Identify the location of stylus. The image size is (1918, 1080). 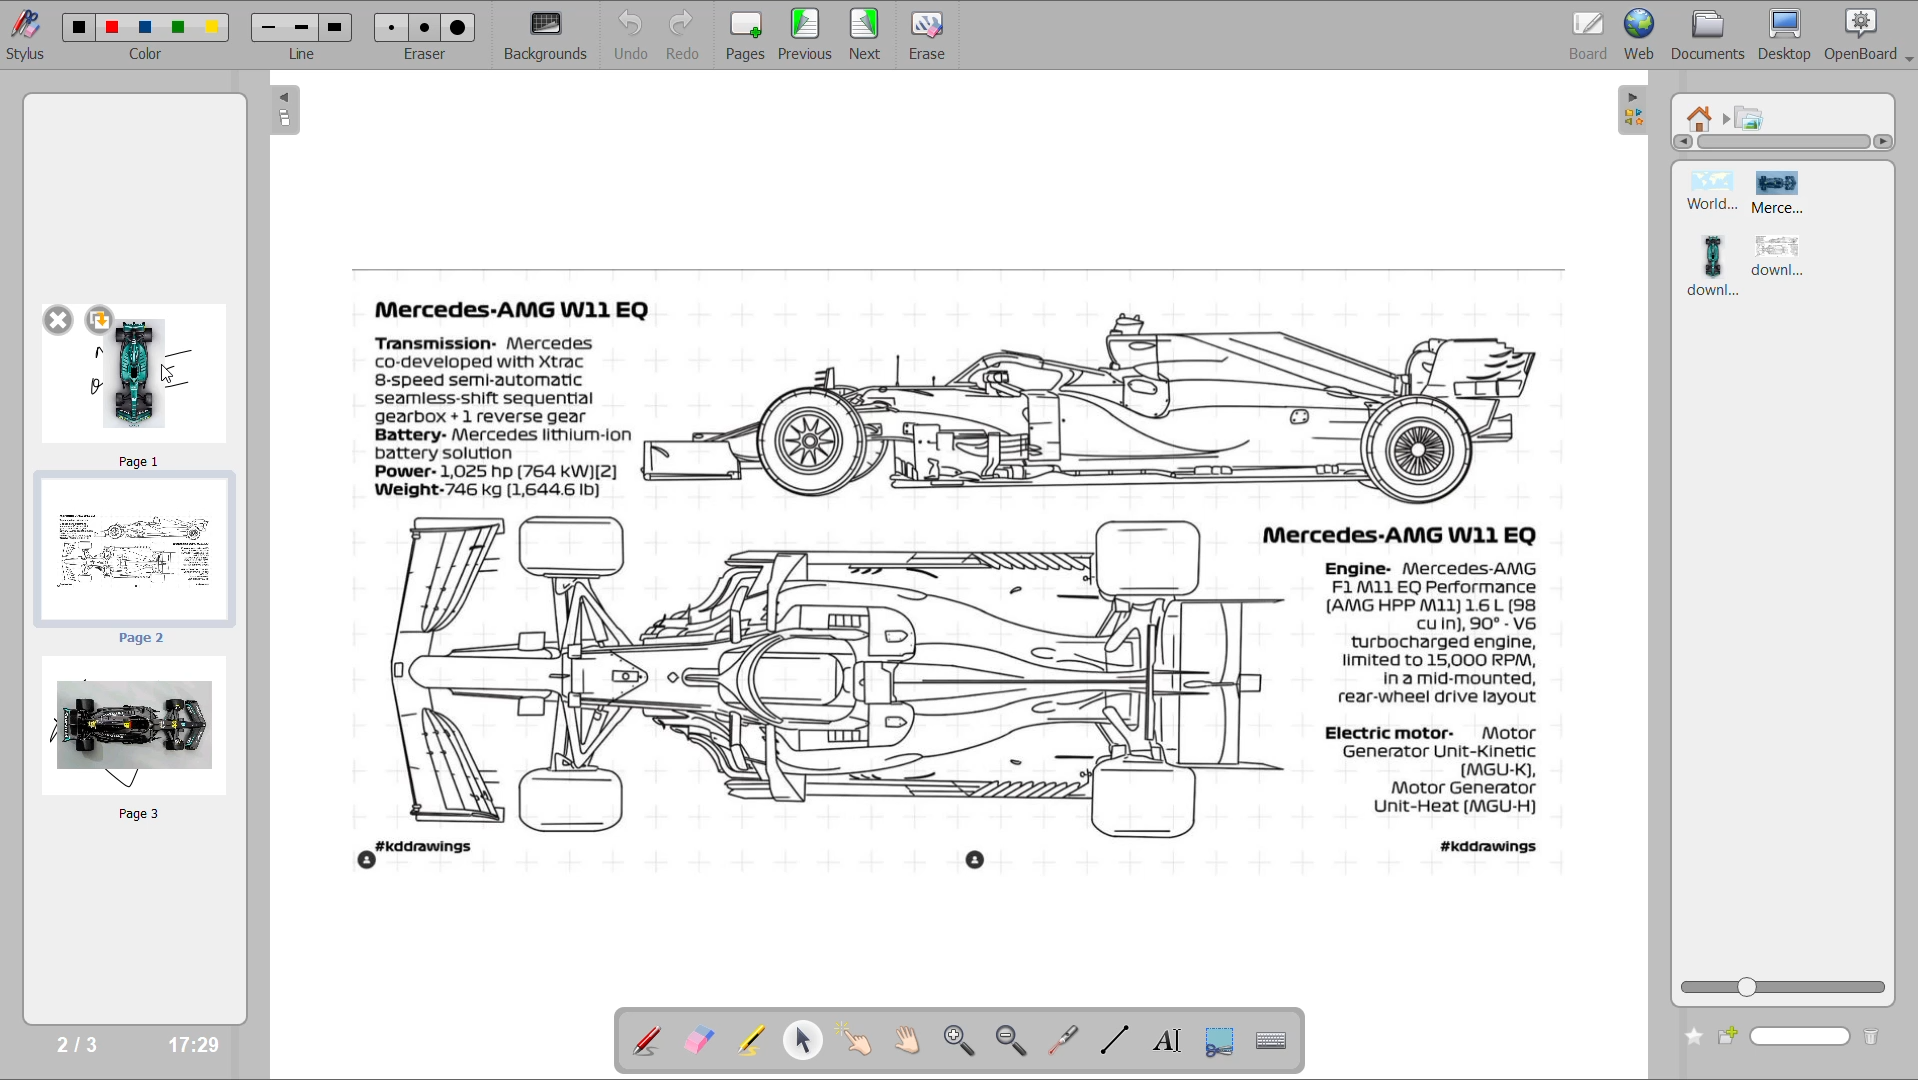
(26, 42).